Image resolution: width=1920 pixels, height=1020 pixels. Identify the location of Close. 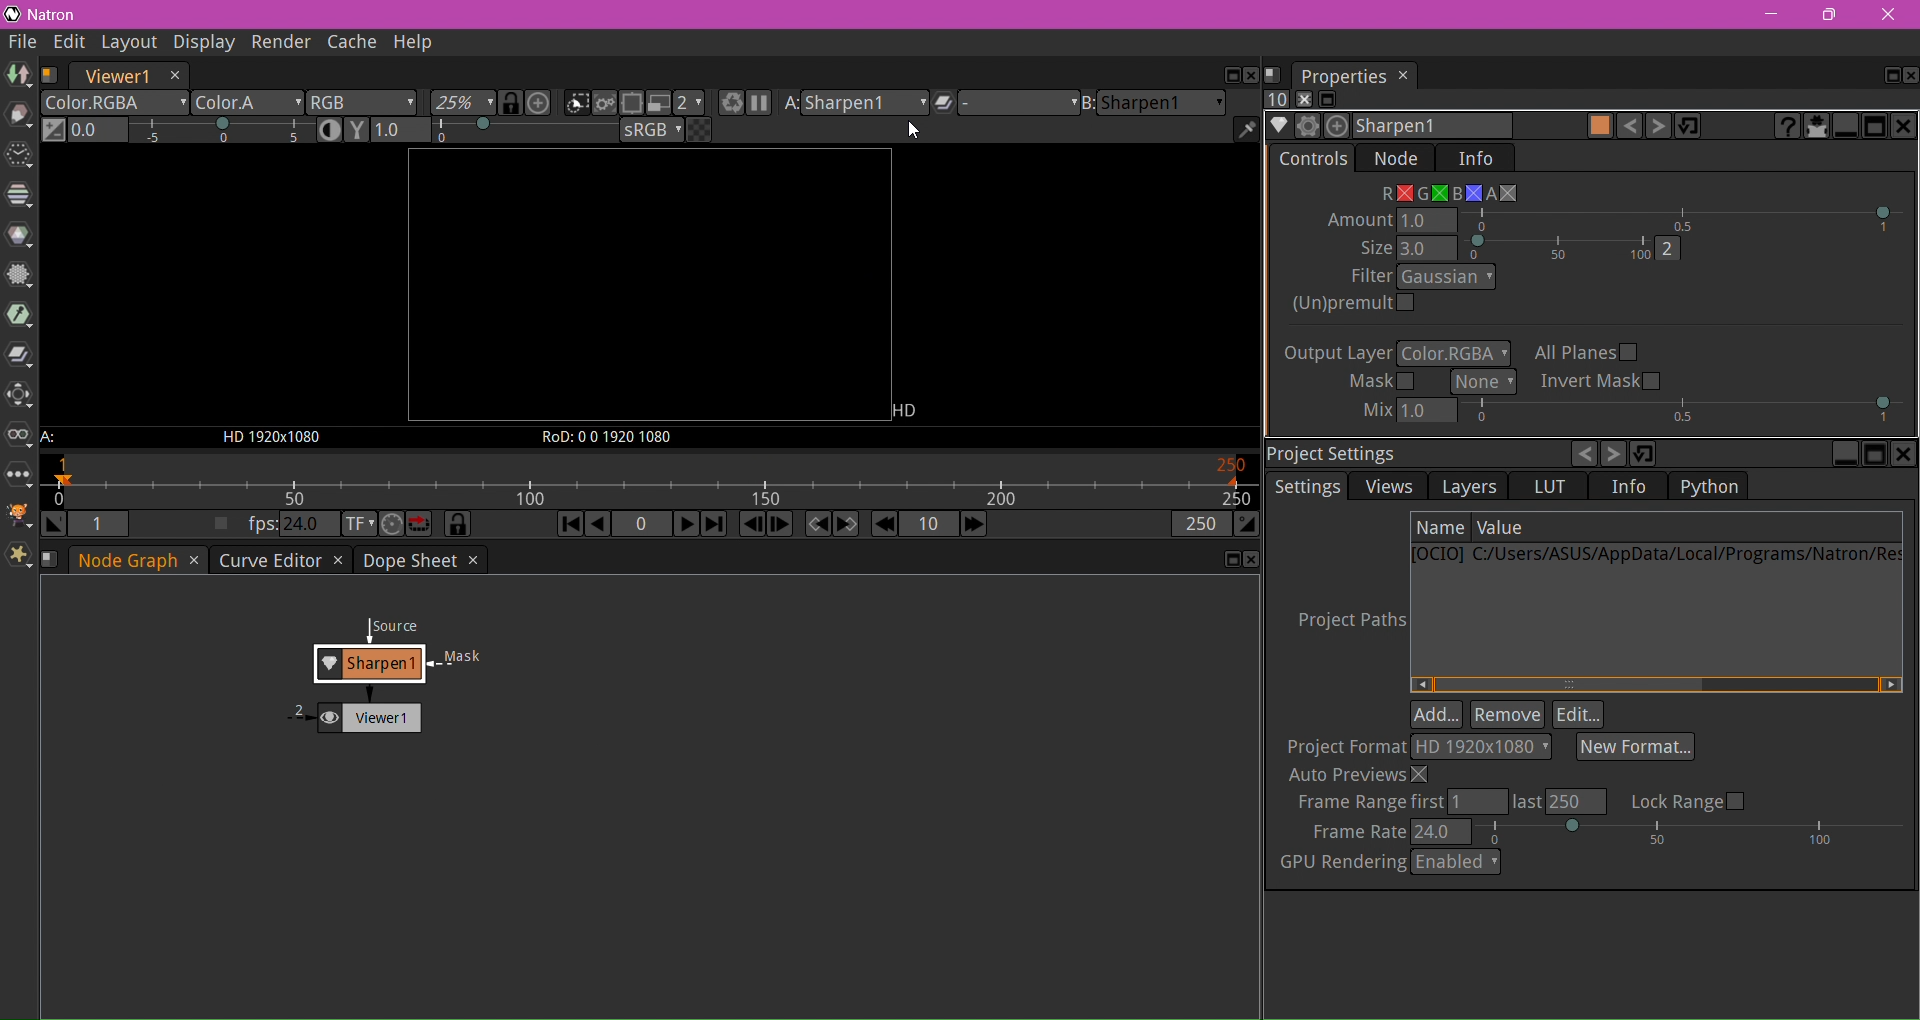
(1910, 76).